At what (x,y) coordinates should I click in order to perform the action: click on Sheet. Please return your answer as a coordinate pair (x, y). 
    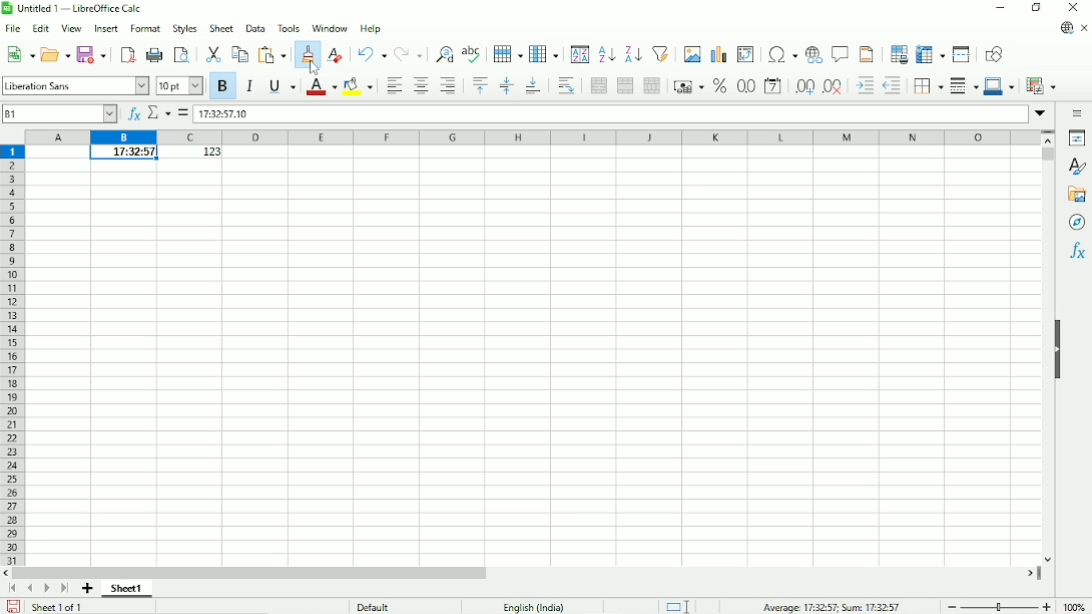
    Looking at the image, I should click on (221, 29).